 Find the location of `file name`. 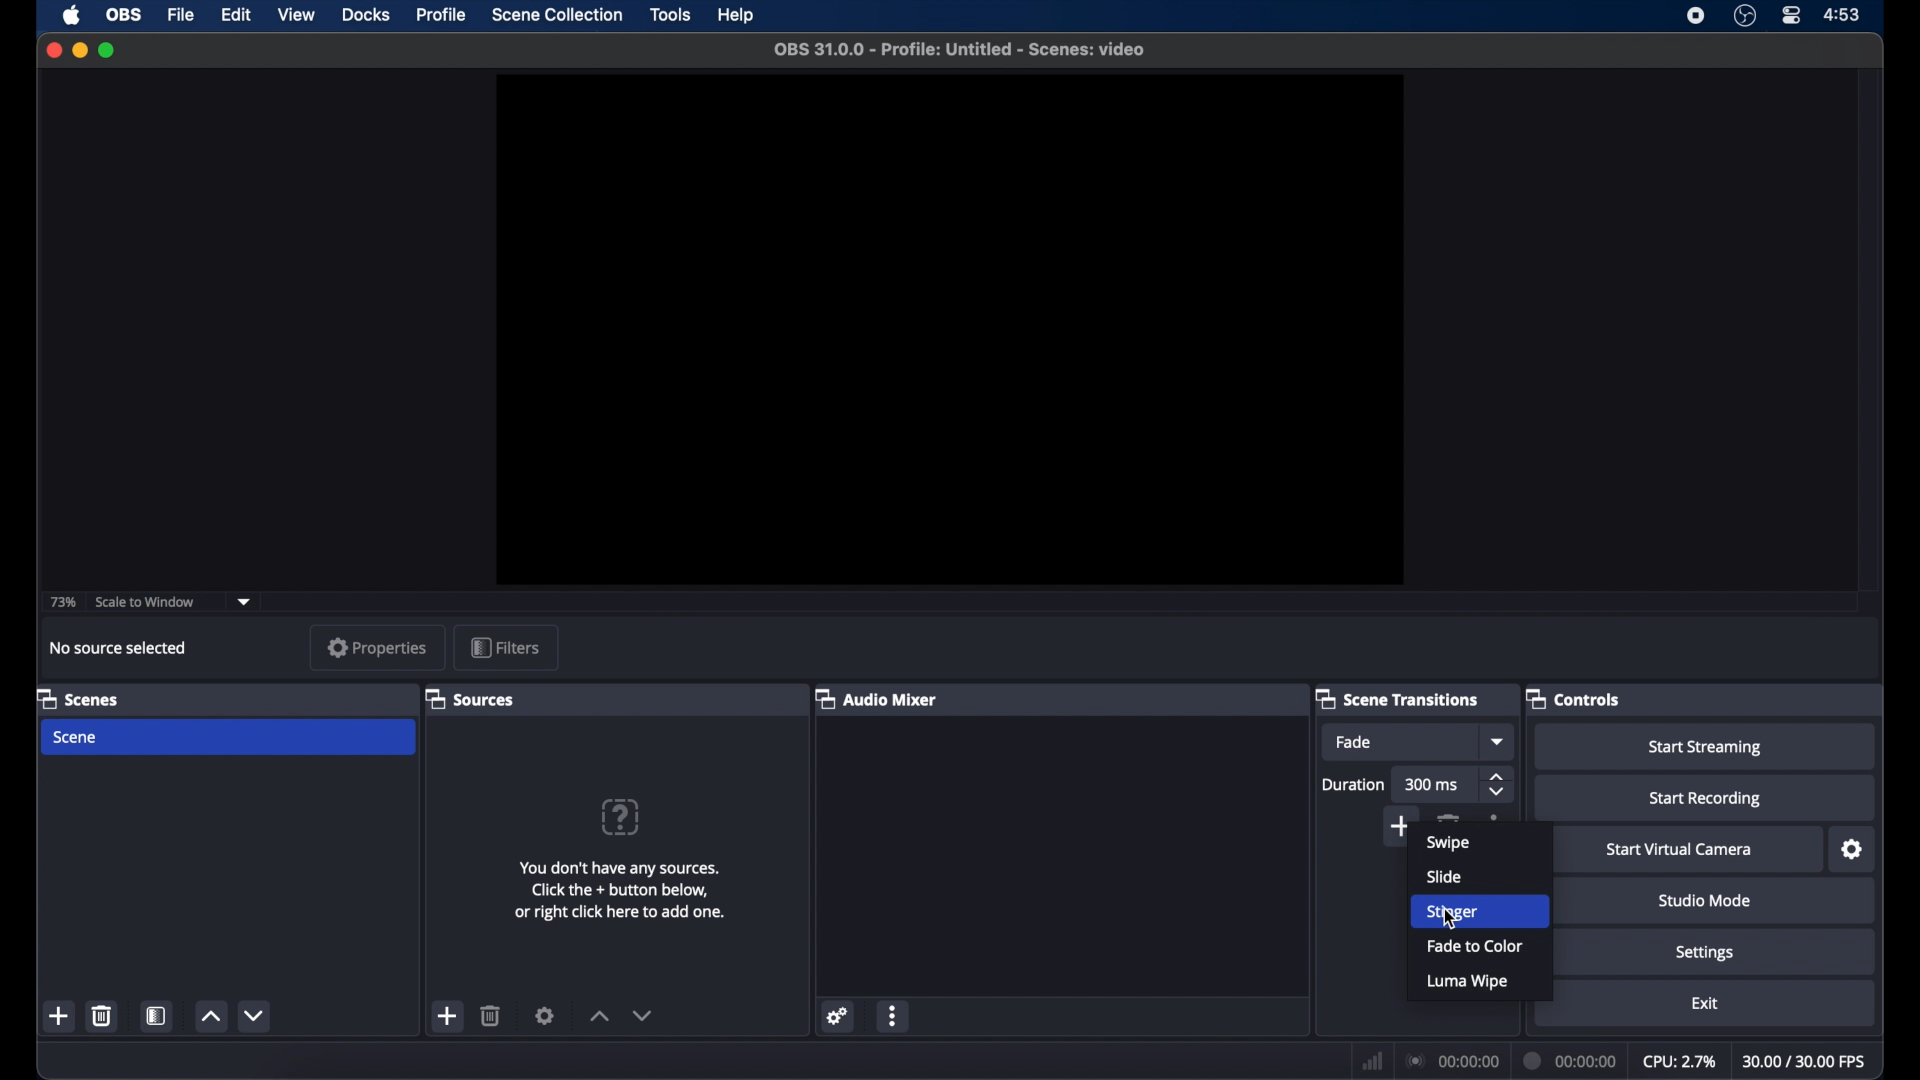

file name is located at coordinates (961, 50).